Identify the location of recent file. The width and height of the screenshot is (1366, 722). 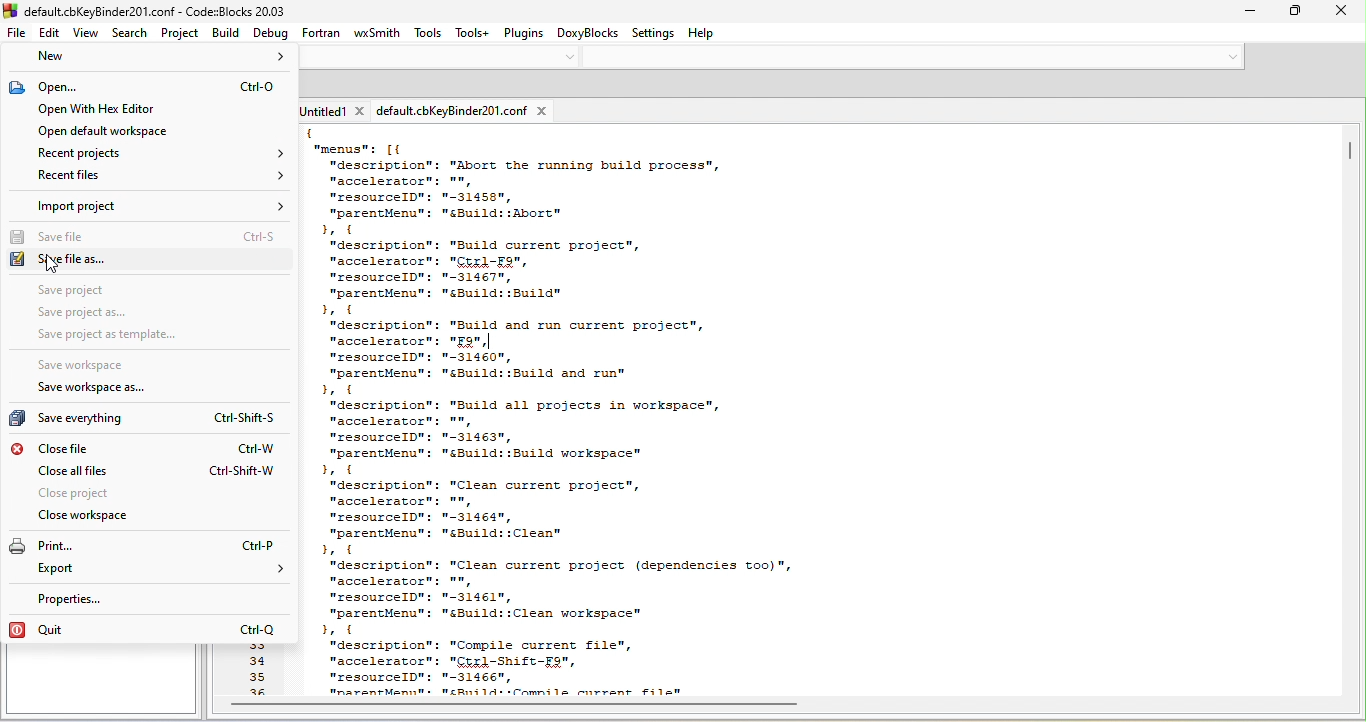
(159, 178).